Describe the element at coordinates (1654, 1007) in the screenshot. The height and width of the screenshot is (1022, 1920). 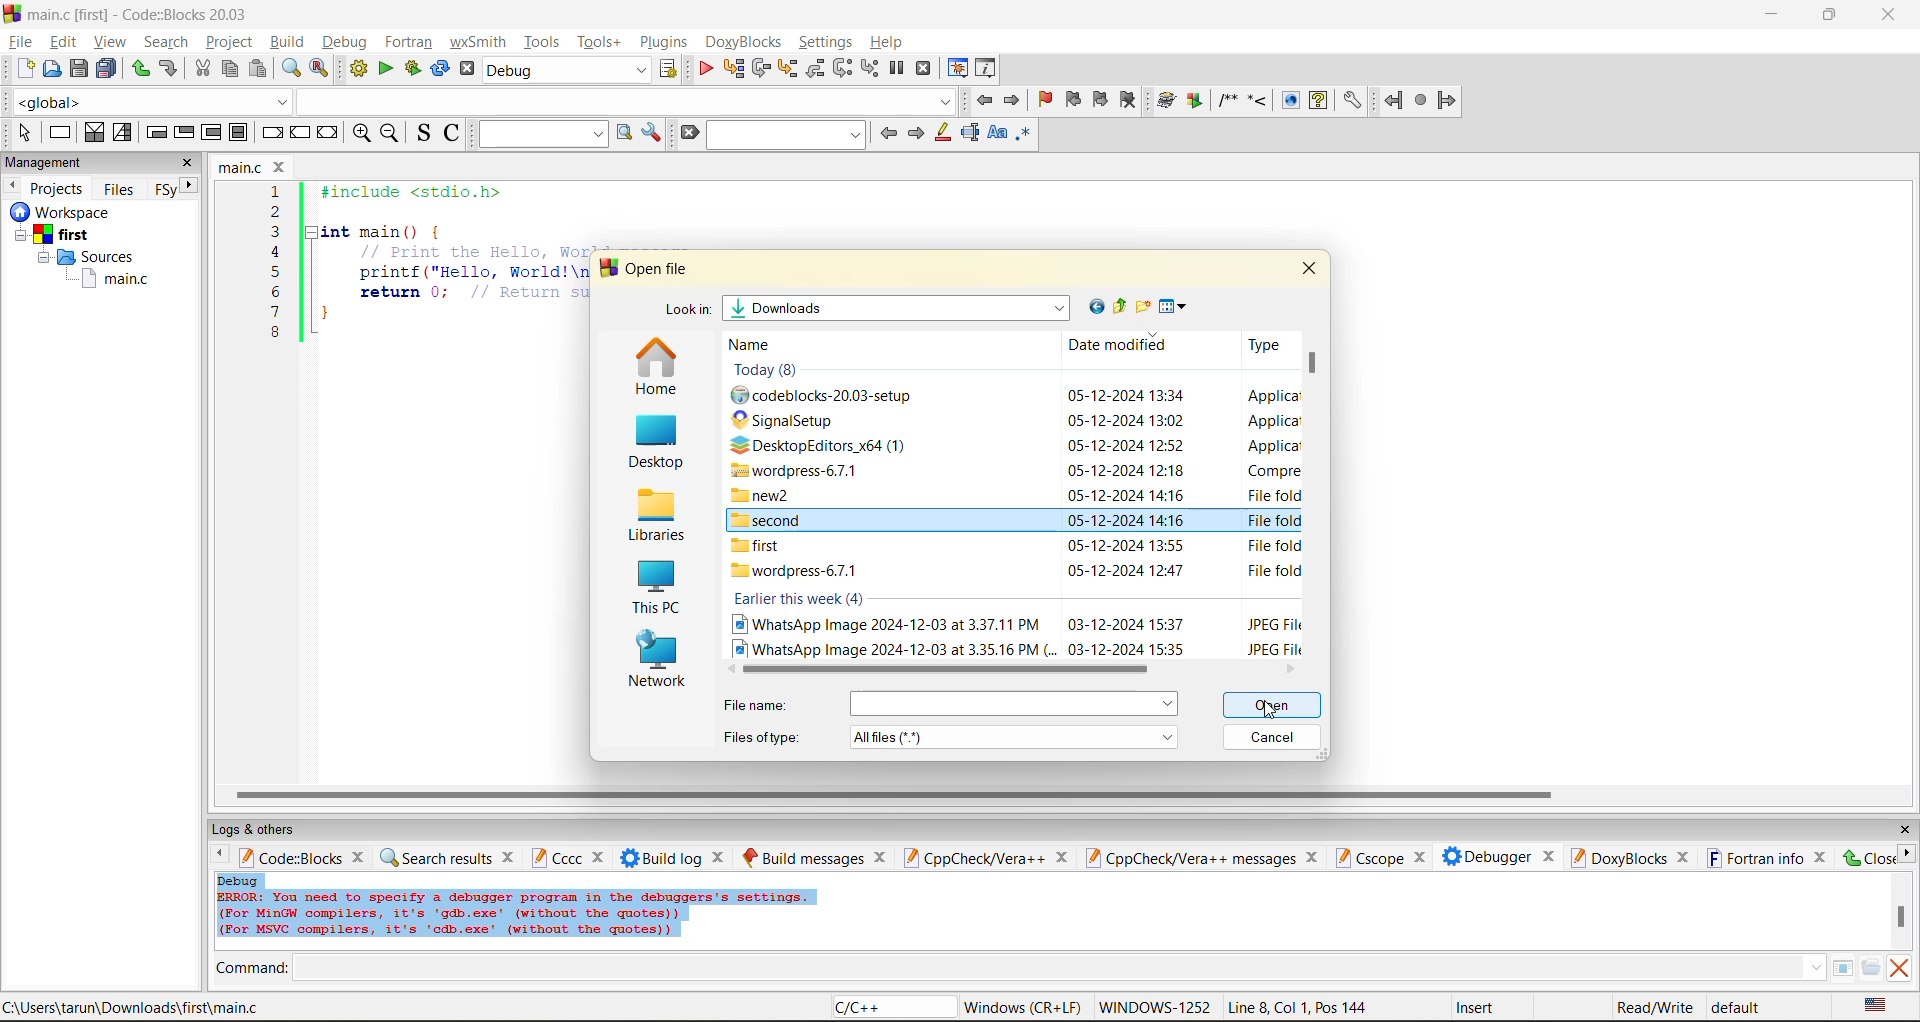
I see `read/write` at that location.